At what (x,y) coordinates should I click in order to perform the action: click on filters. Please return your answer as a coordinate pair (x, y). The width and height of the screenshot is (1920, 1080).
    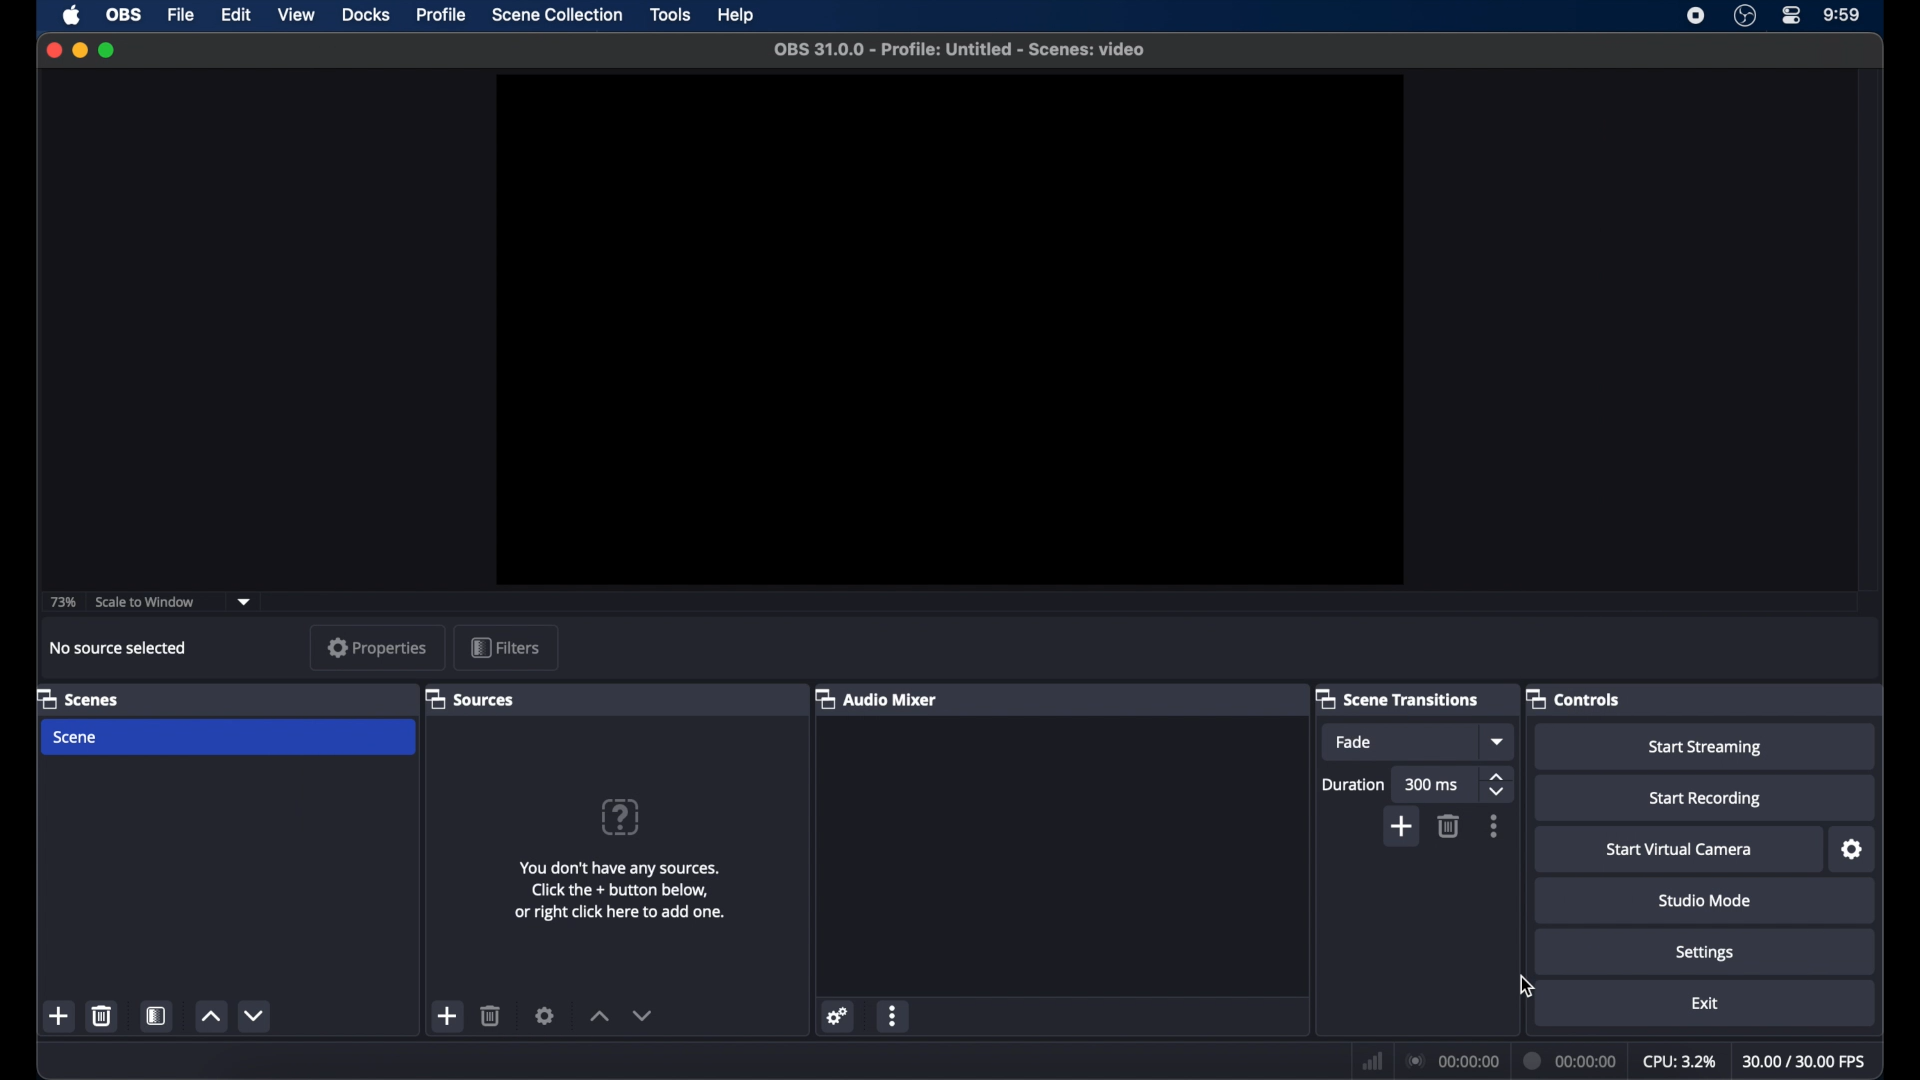
    Looking at the image, I should click on (505, 647).